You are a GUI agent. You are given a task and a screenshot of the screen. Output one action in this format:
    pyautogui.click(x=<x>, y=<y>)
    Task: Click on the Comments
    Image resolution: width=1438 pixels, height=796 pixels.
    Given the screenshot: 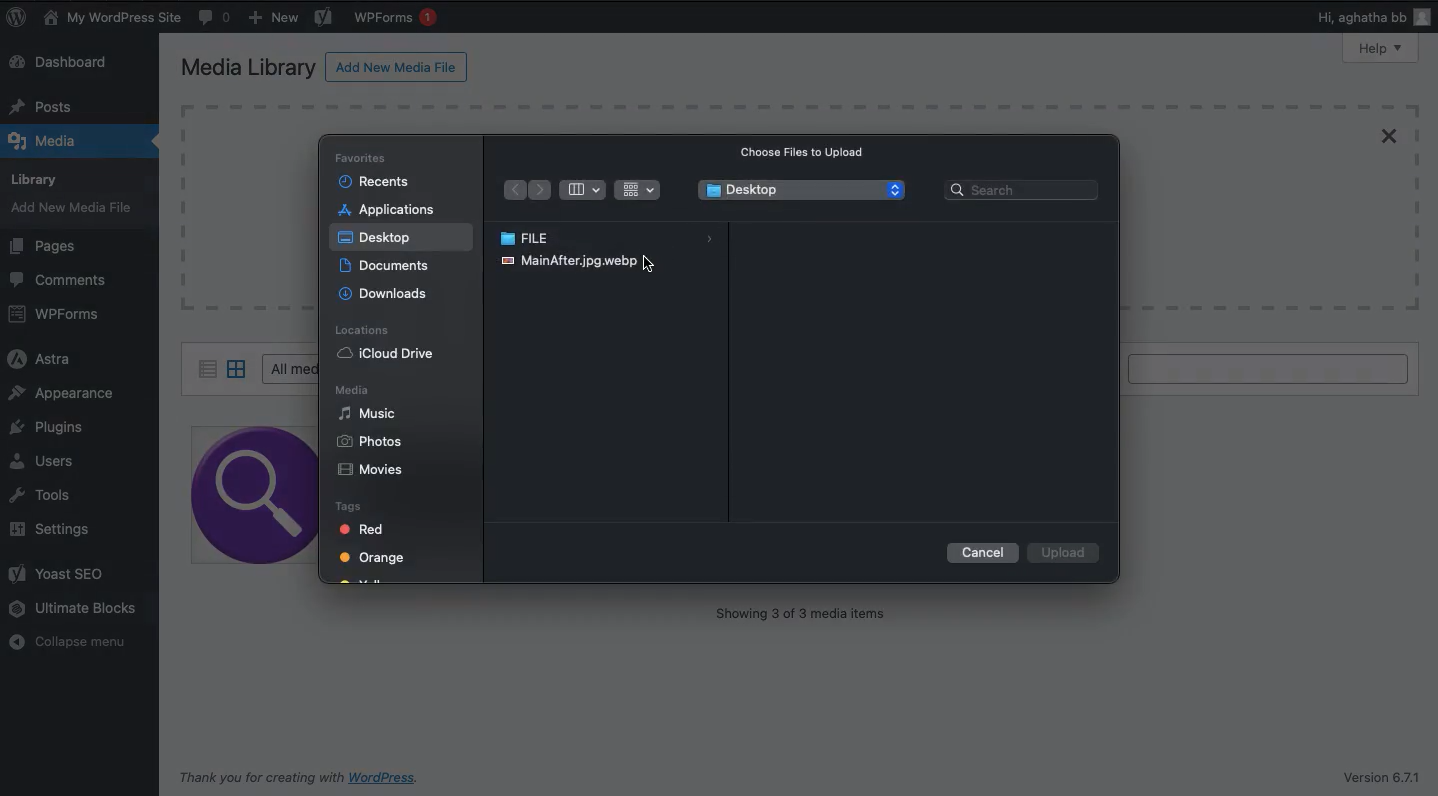 What is the action you would take?
    pyautogui.click(x=216, y=17)
    